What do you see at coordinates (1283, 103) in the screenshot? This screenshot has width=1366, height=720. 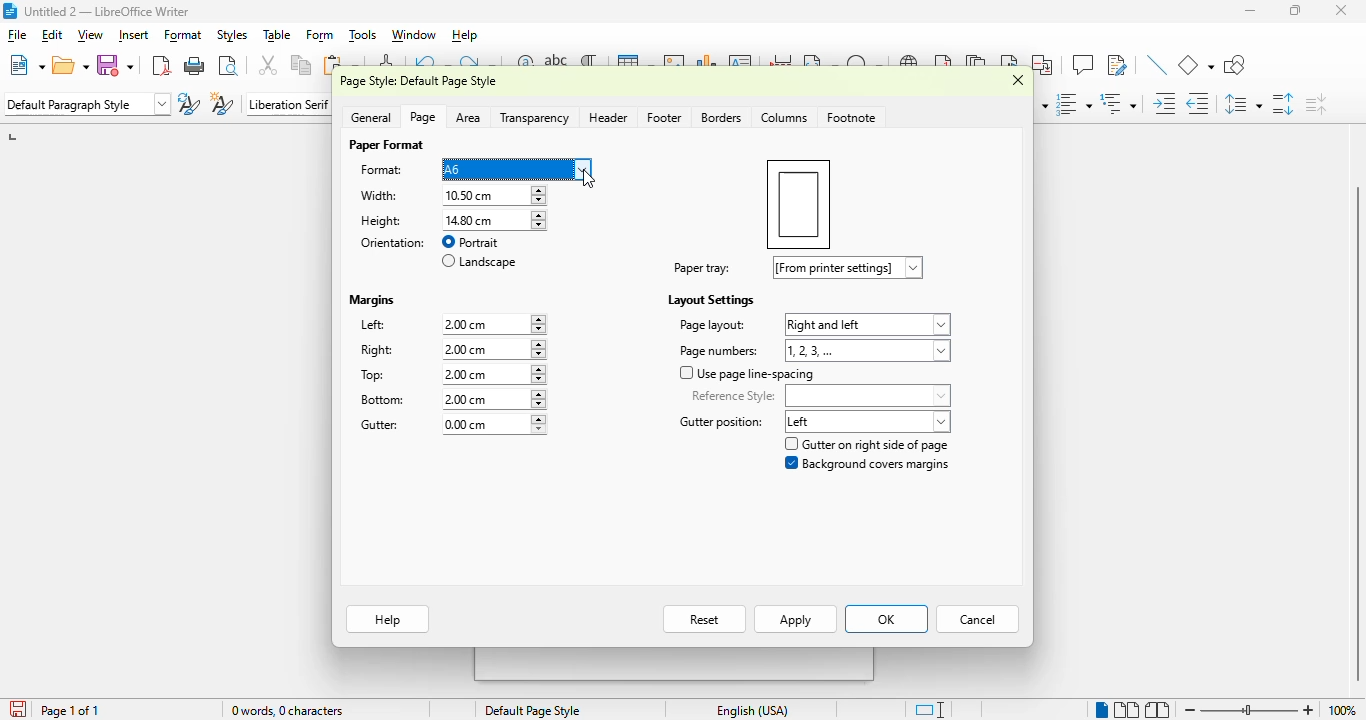 I see `increase paragraph spacing` at bounding box center [1283, 103].